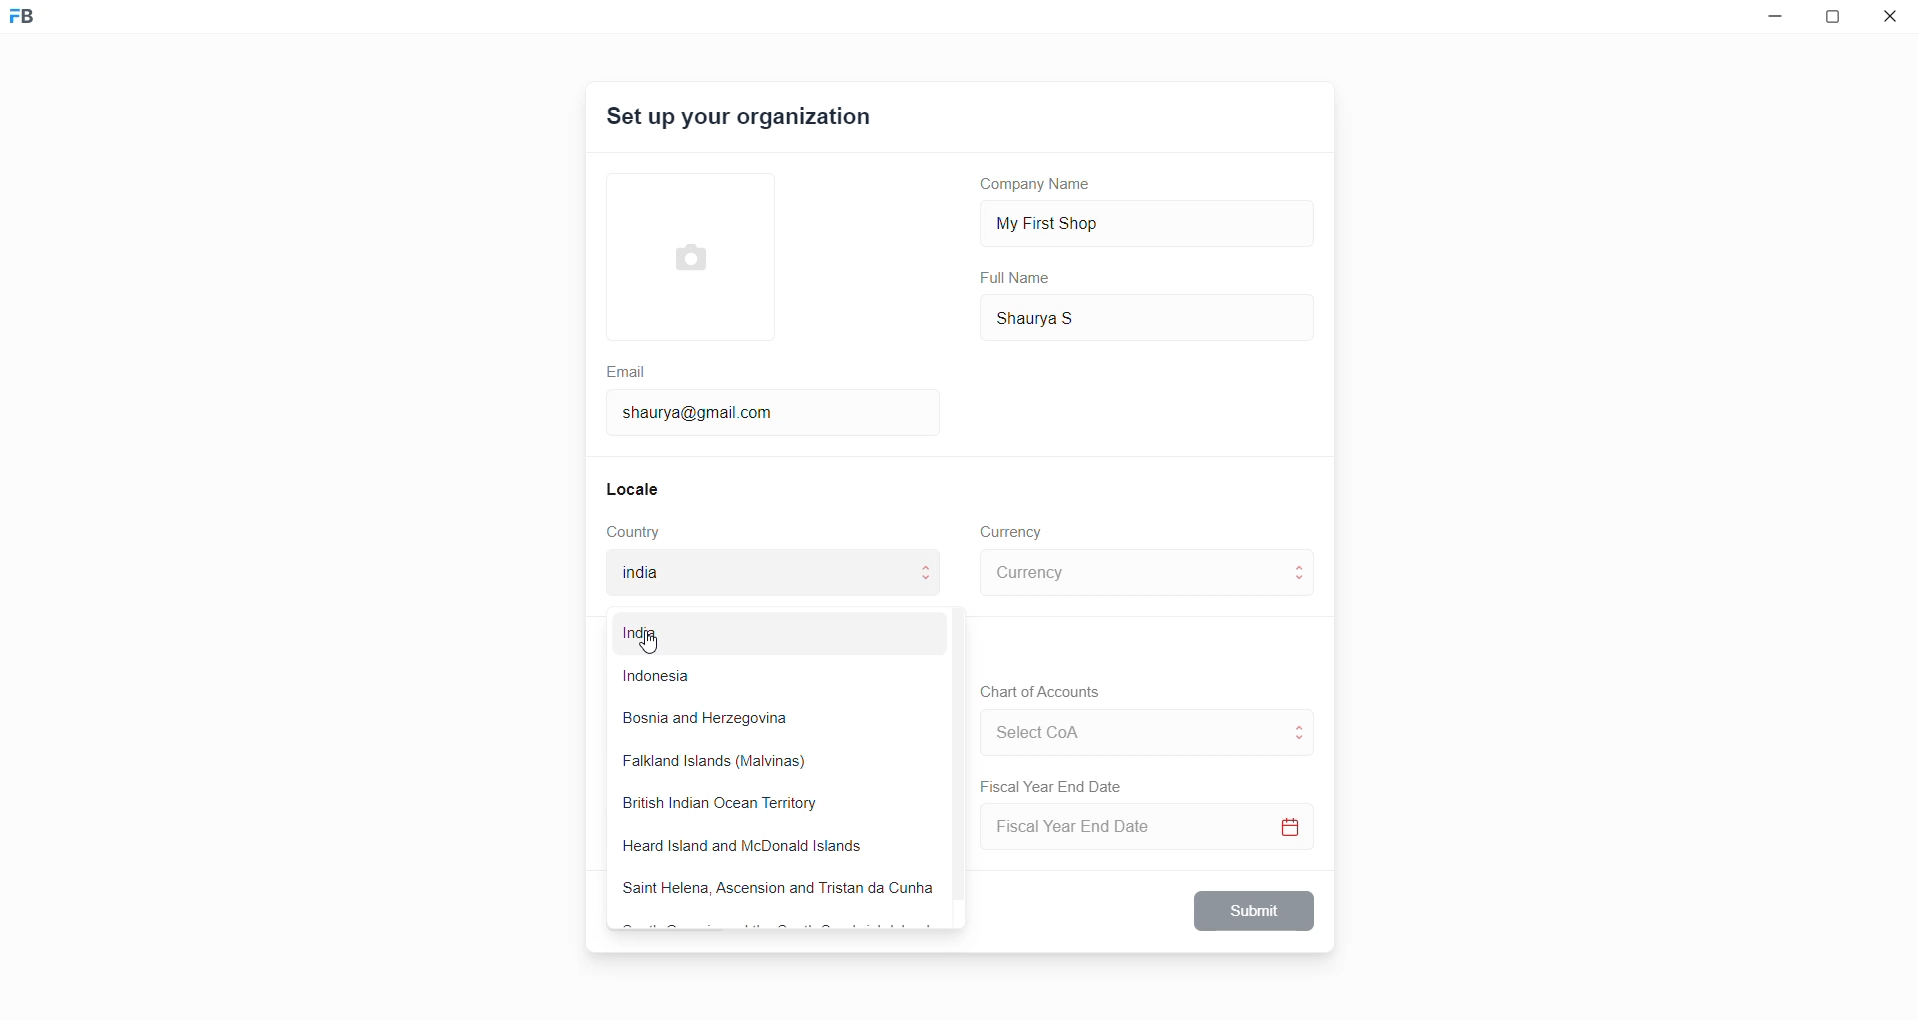 The image size is (1918, 1020). I want to click on Submit , so click(1256, 911).